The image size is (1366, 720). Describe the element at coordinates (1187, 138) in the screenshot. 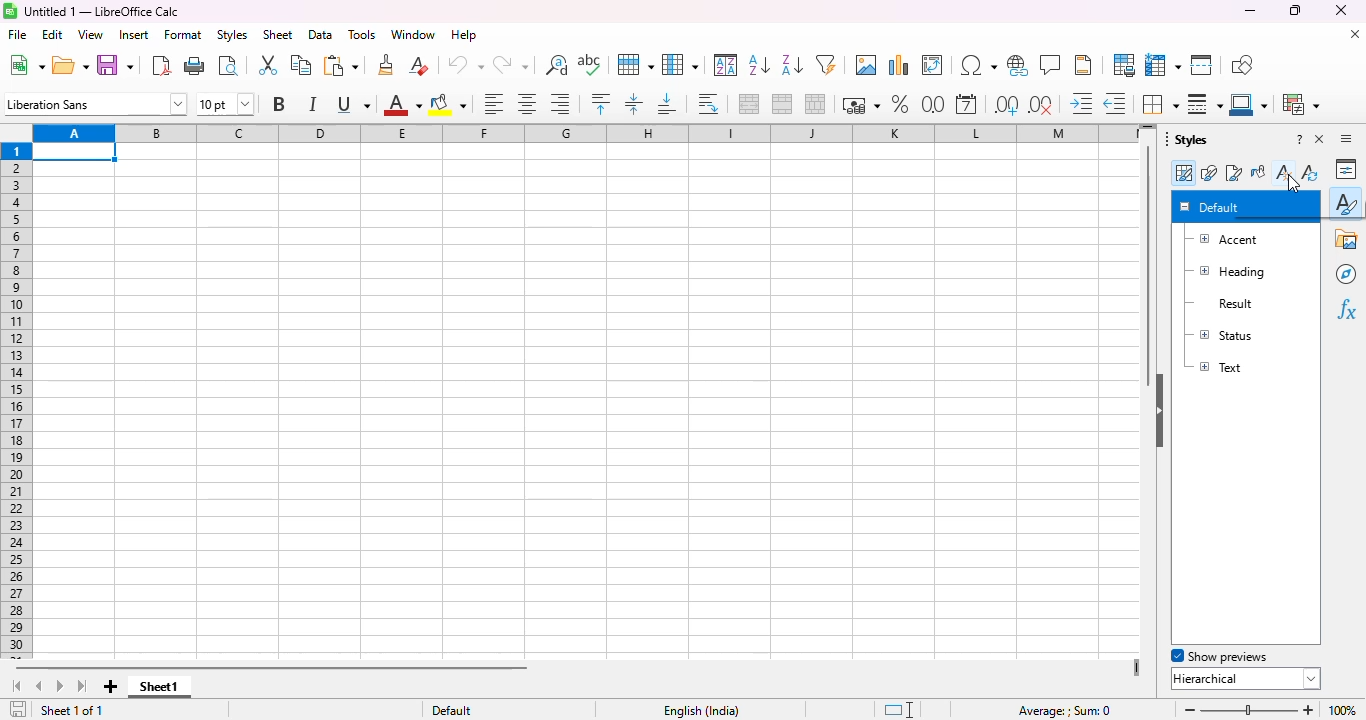

I see `styles` at that location.